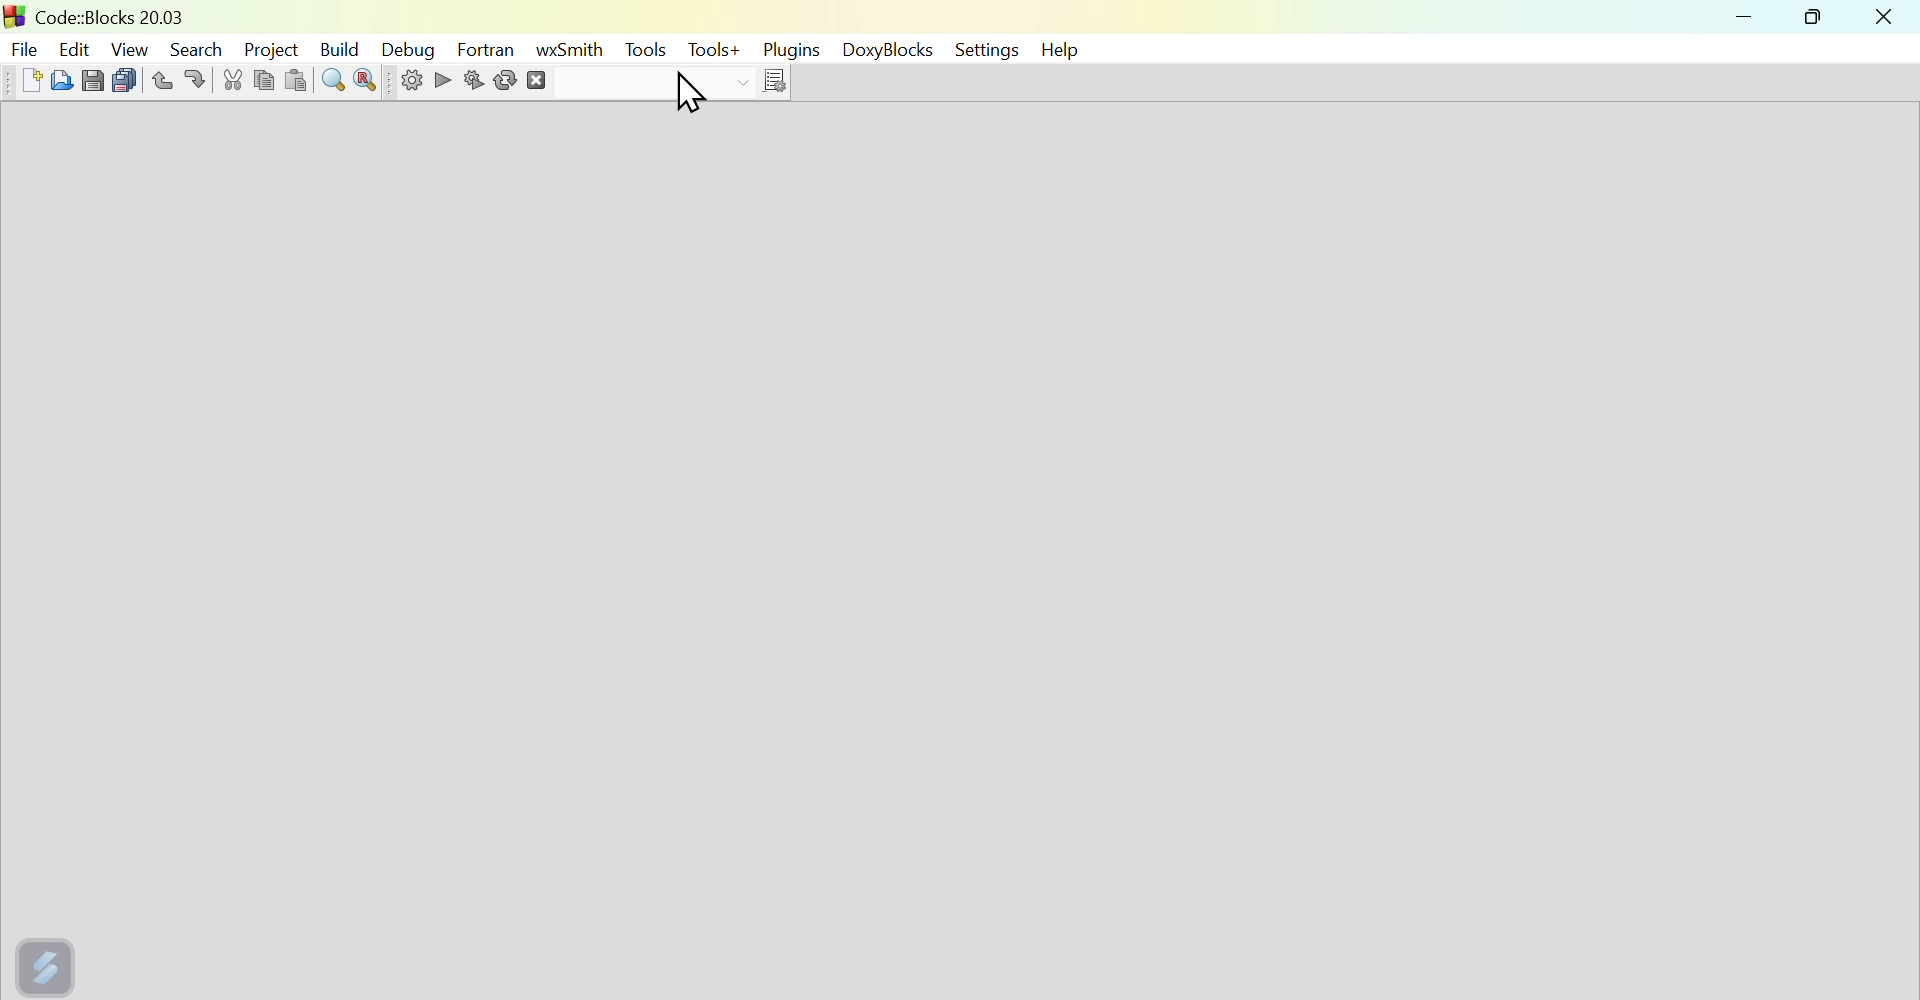 This screenshot has height=1000, width=1920. What do you see at coordinates (196, 45) in the screenshot?
I see `Search` at bounding box center [196, 45].